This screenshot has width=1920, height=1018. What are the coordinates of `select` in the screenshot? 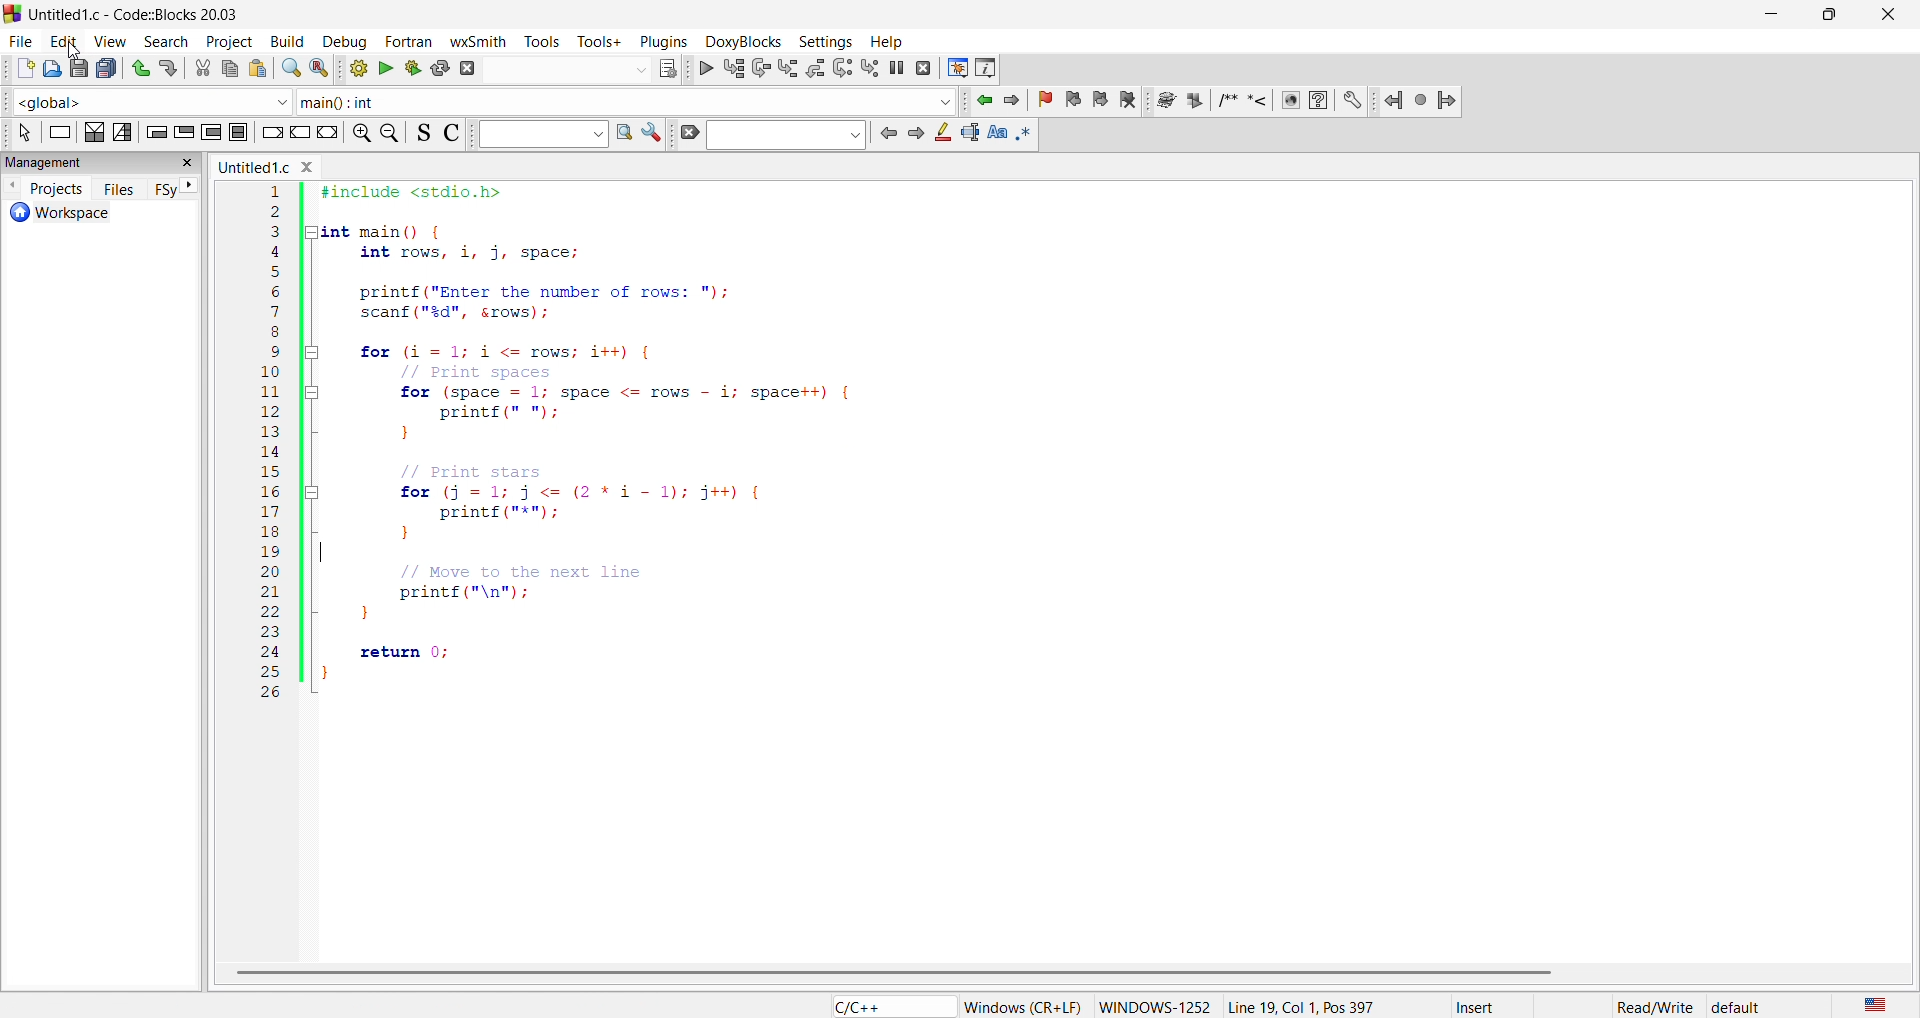 It's located at (17, 132).